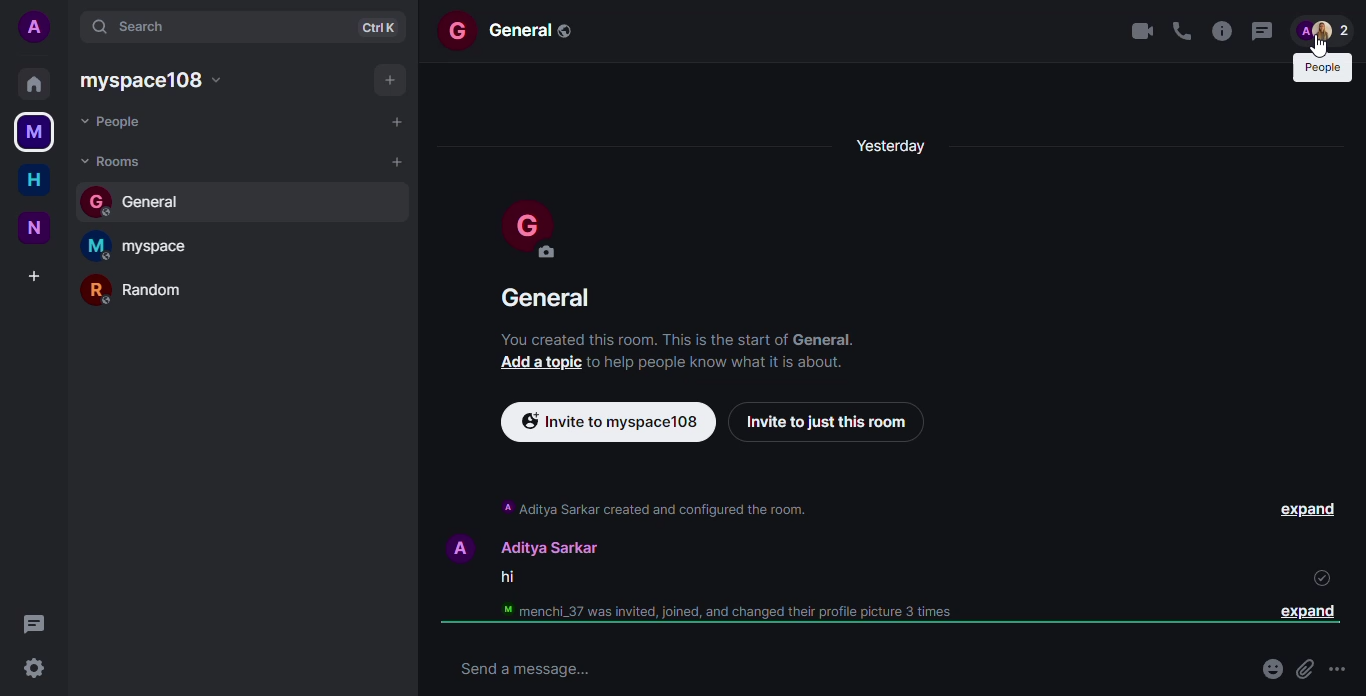 This screenshot has height=696, width=1366. What do you see at coordinates (1180, 31) in the screenshot?
I see `voice call` at bounding box center [1180, 31].